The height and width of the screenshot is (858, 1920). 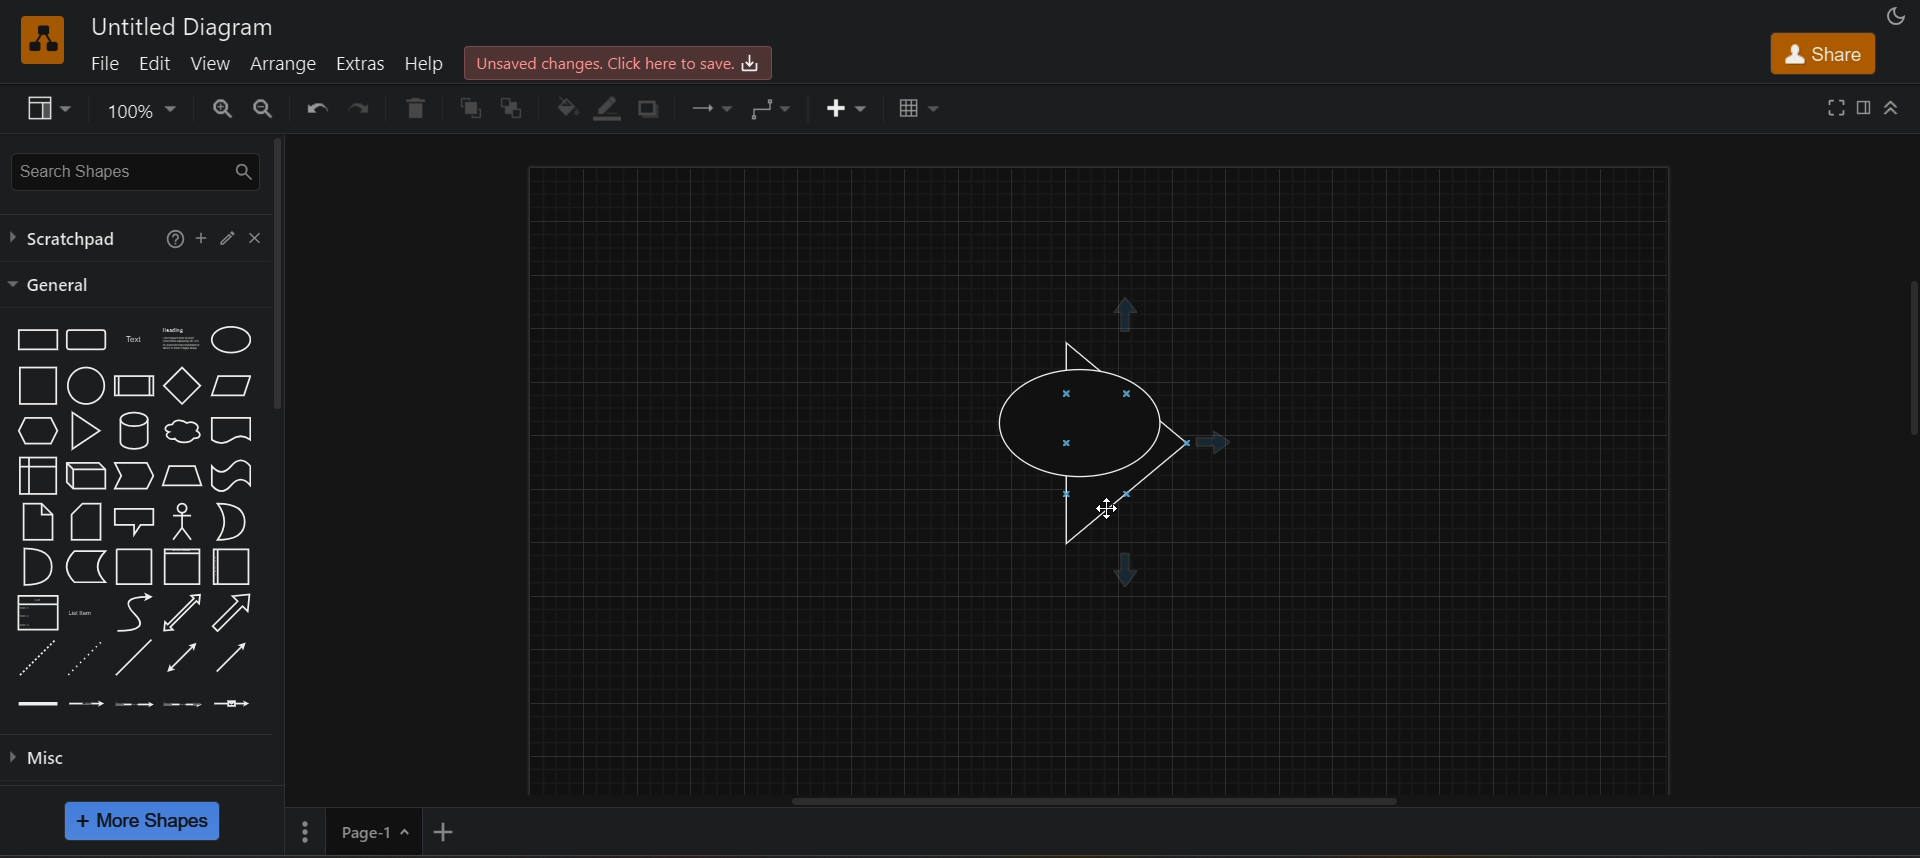 I want to click on internal storage, so click(x=40, y=475).